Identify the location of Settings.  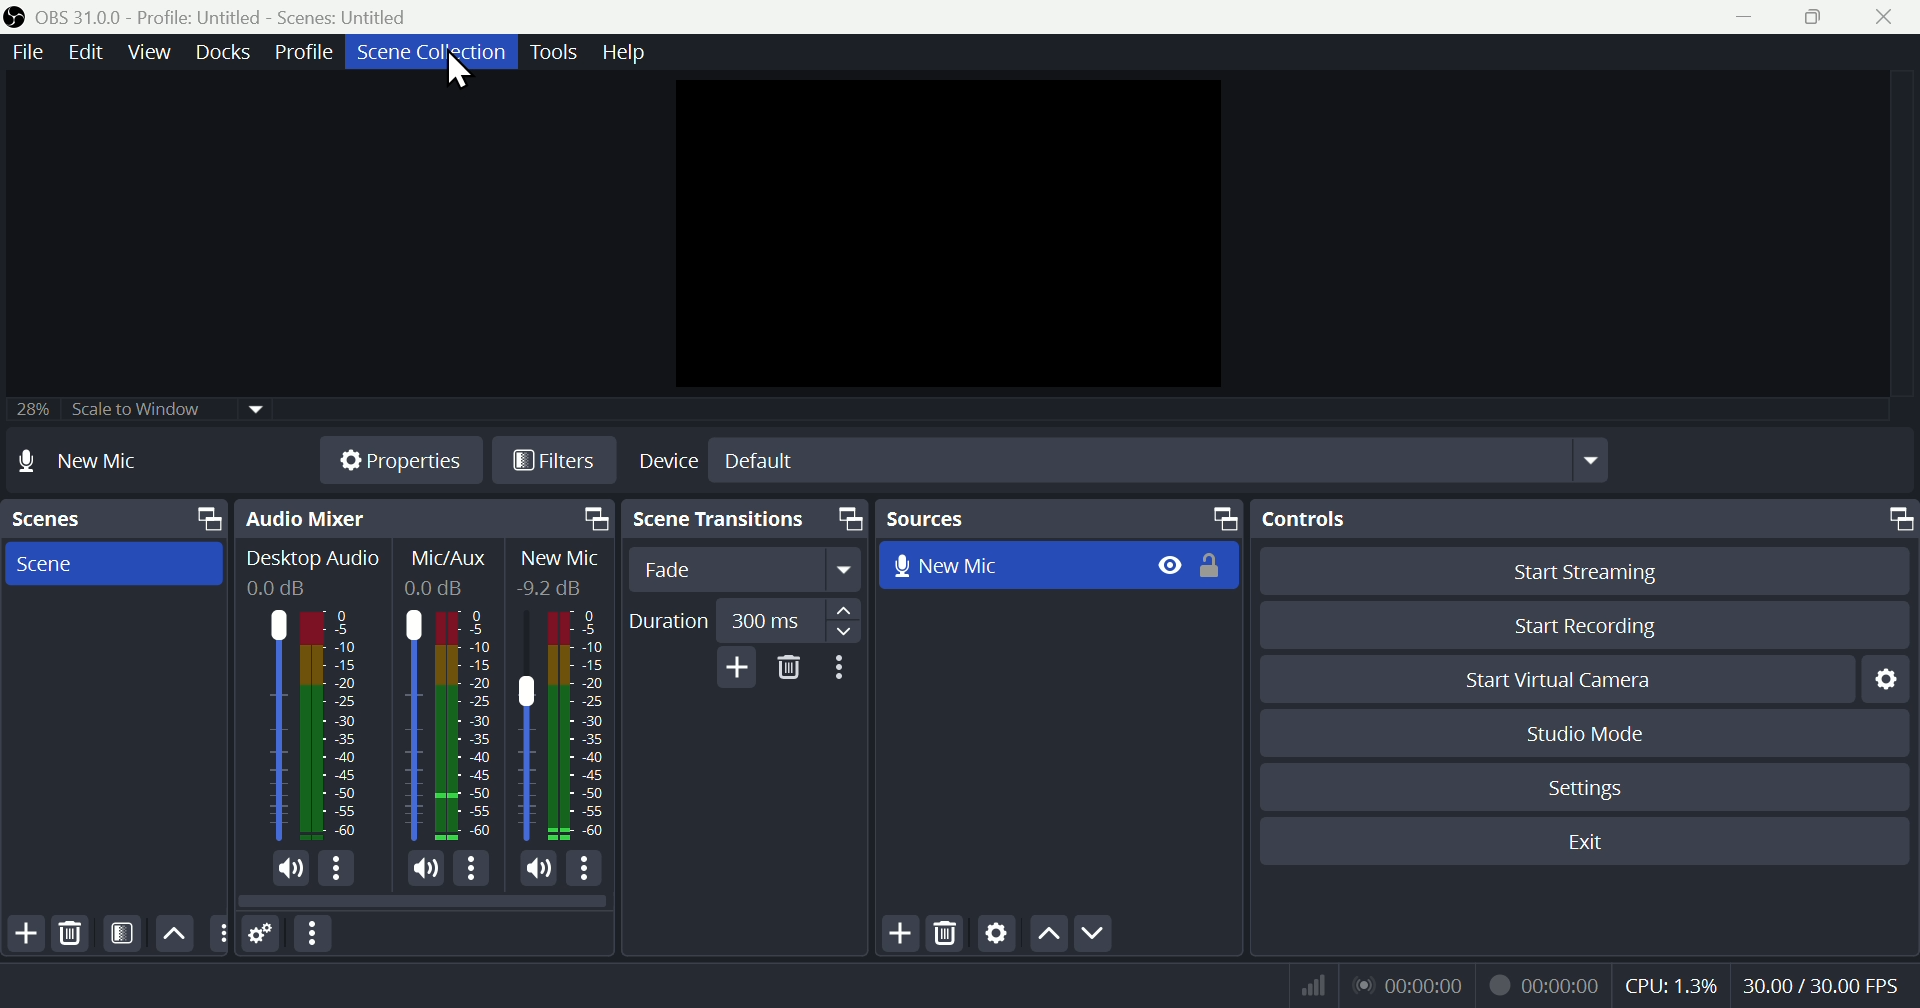
(1883, 682).